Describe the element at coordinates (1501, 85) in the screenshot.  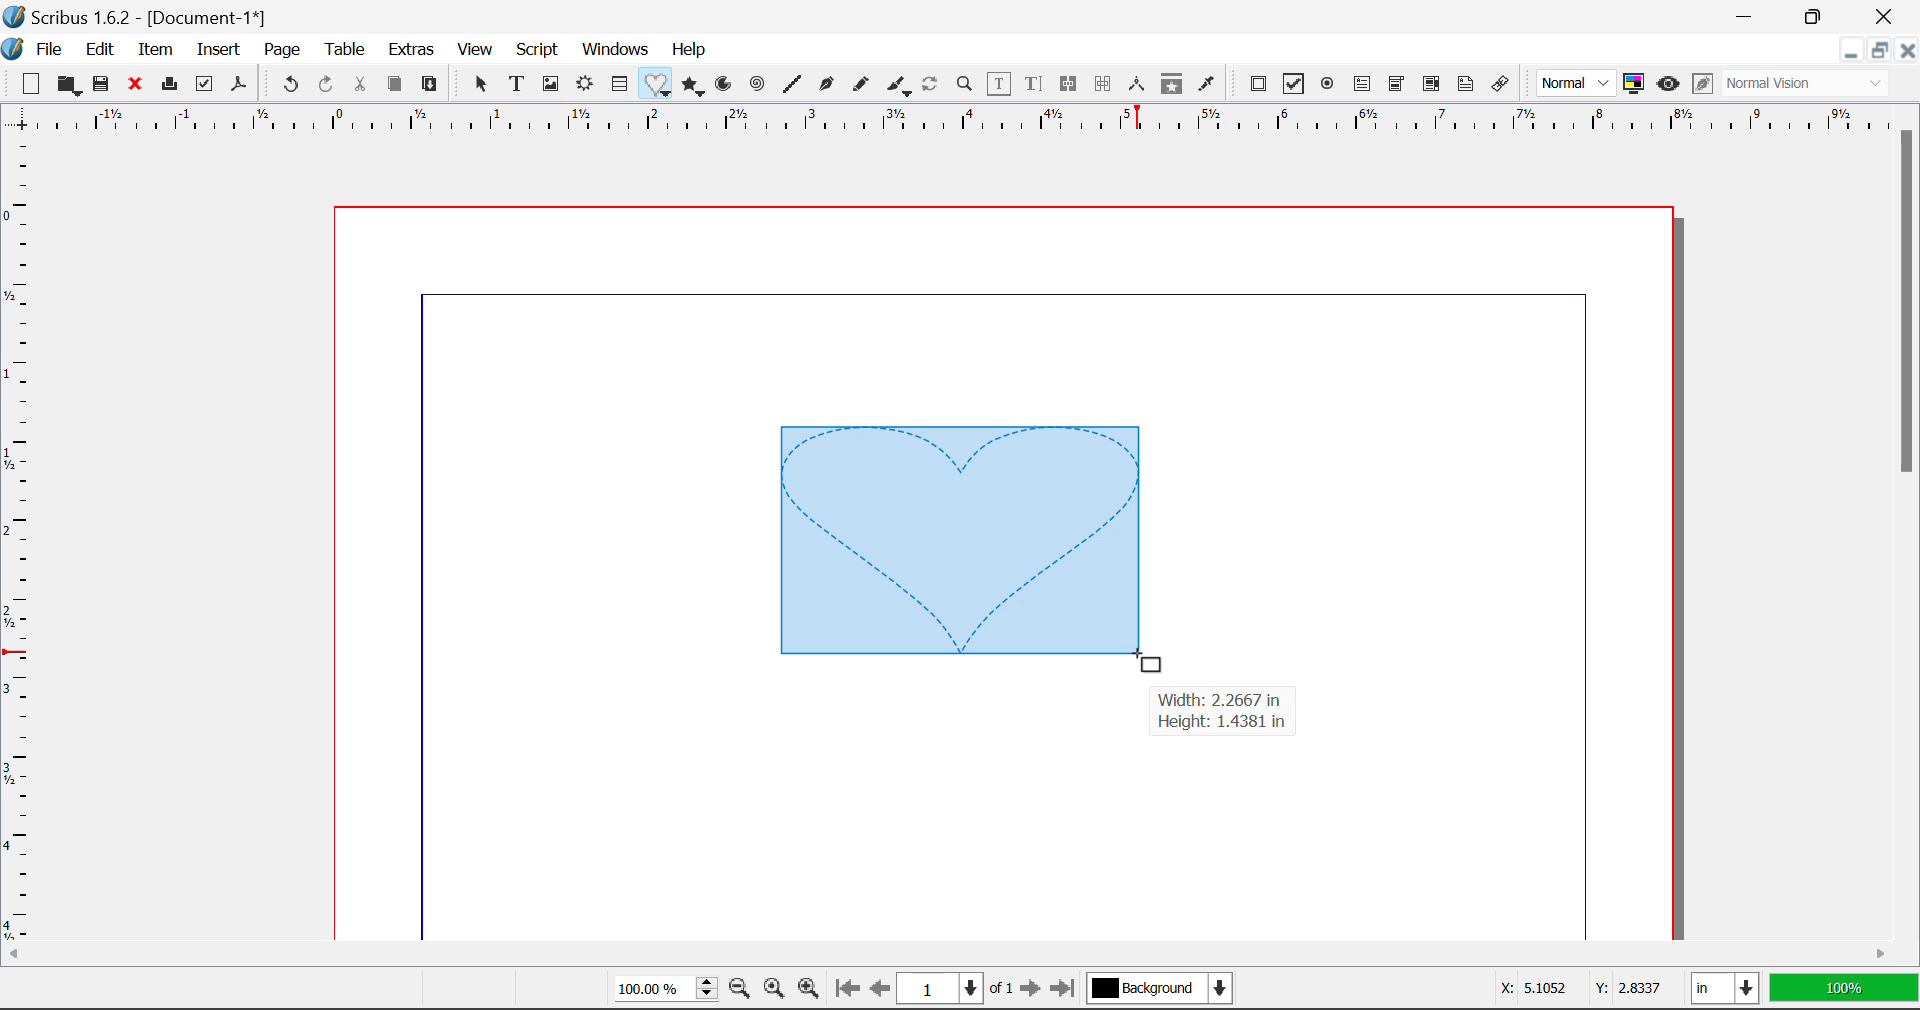
I see `Link Annotation` at that location.